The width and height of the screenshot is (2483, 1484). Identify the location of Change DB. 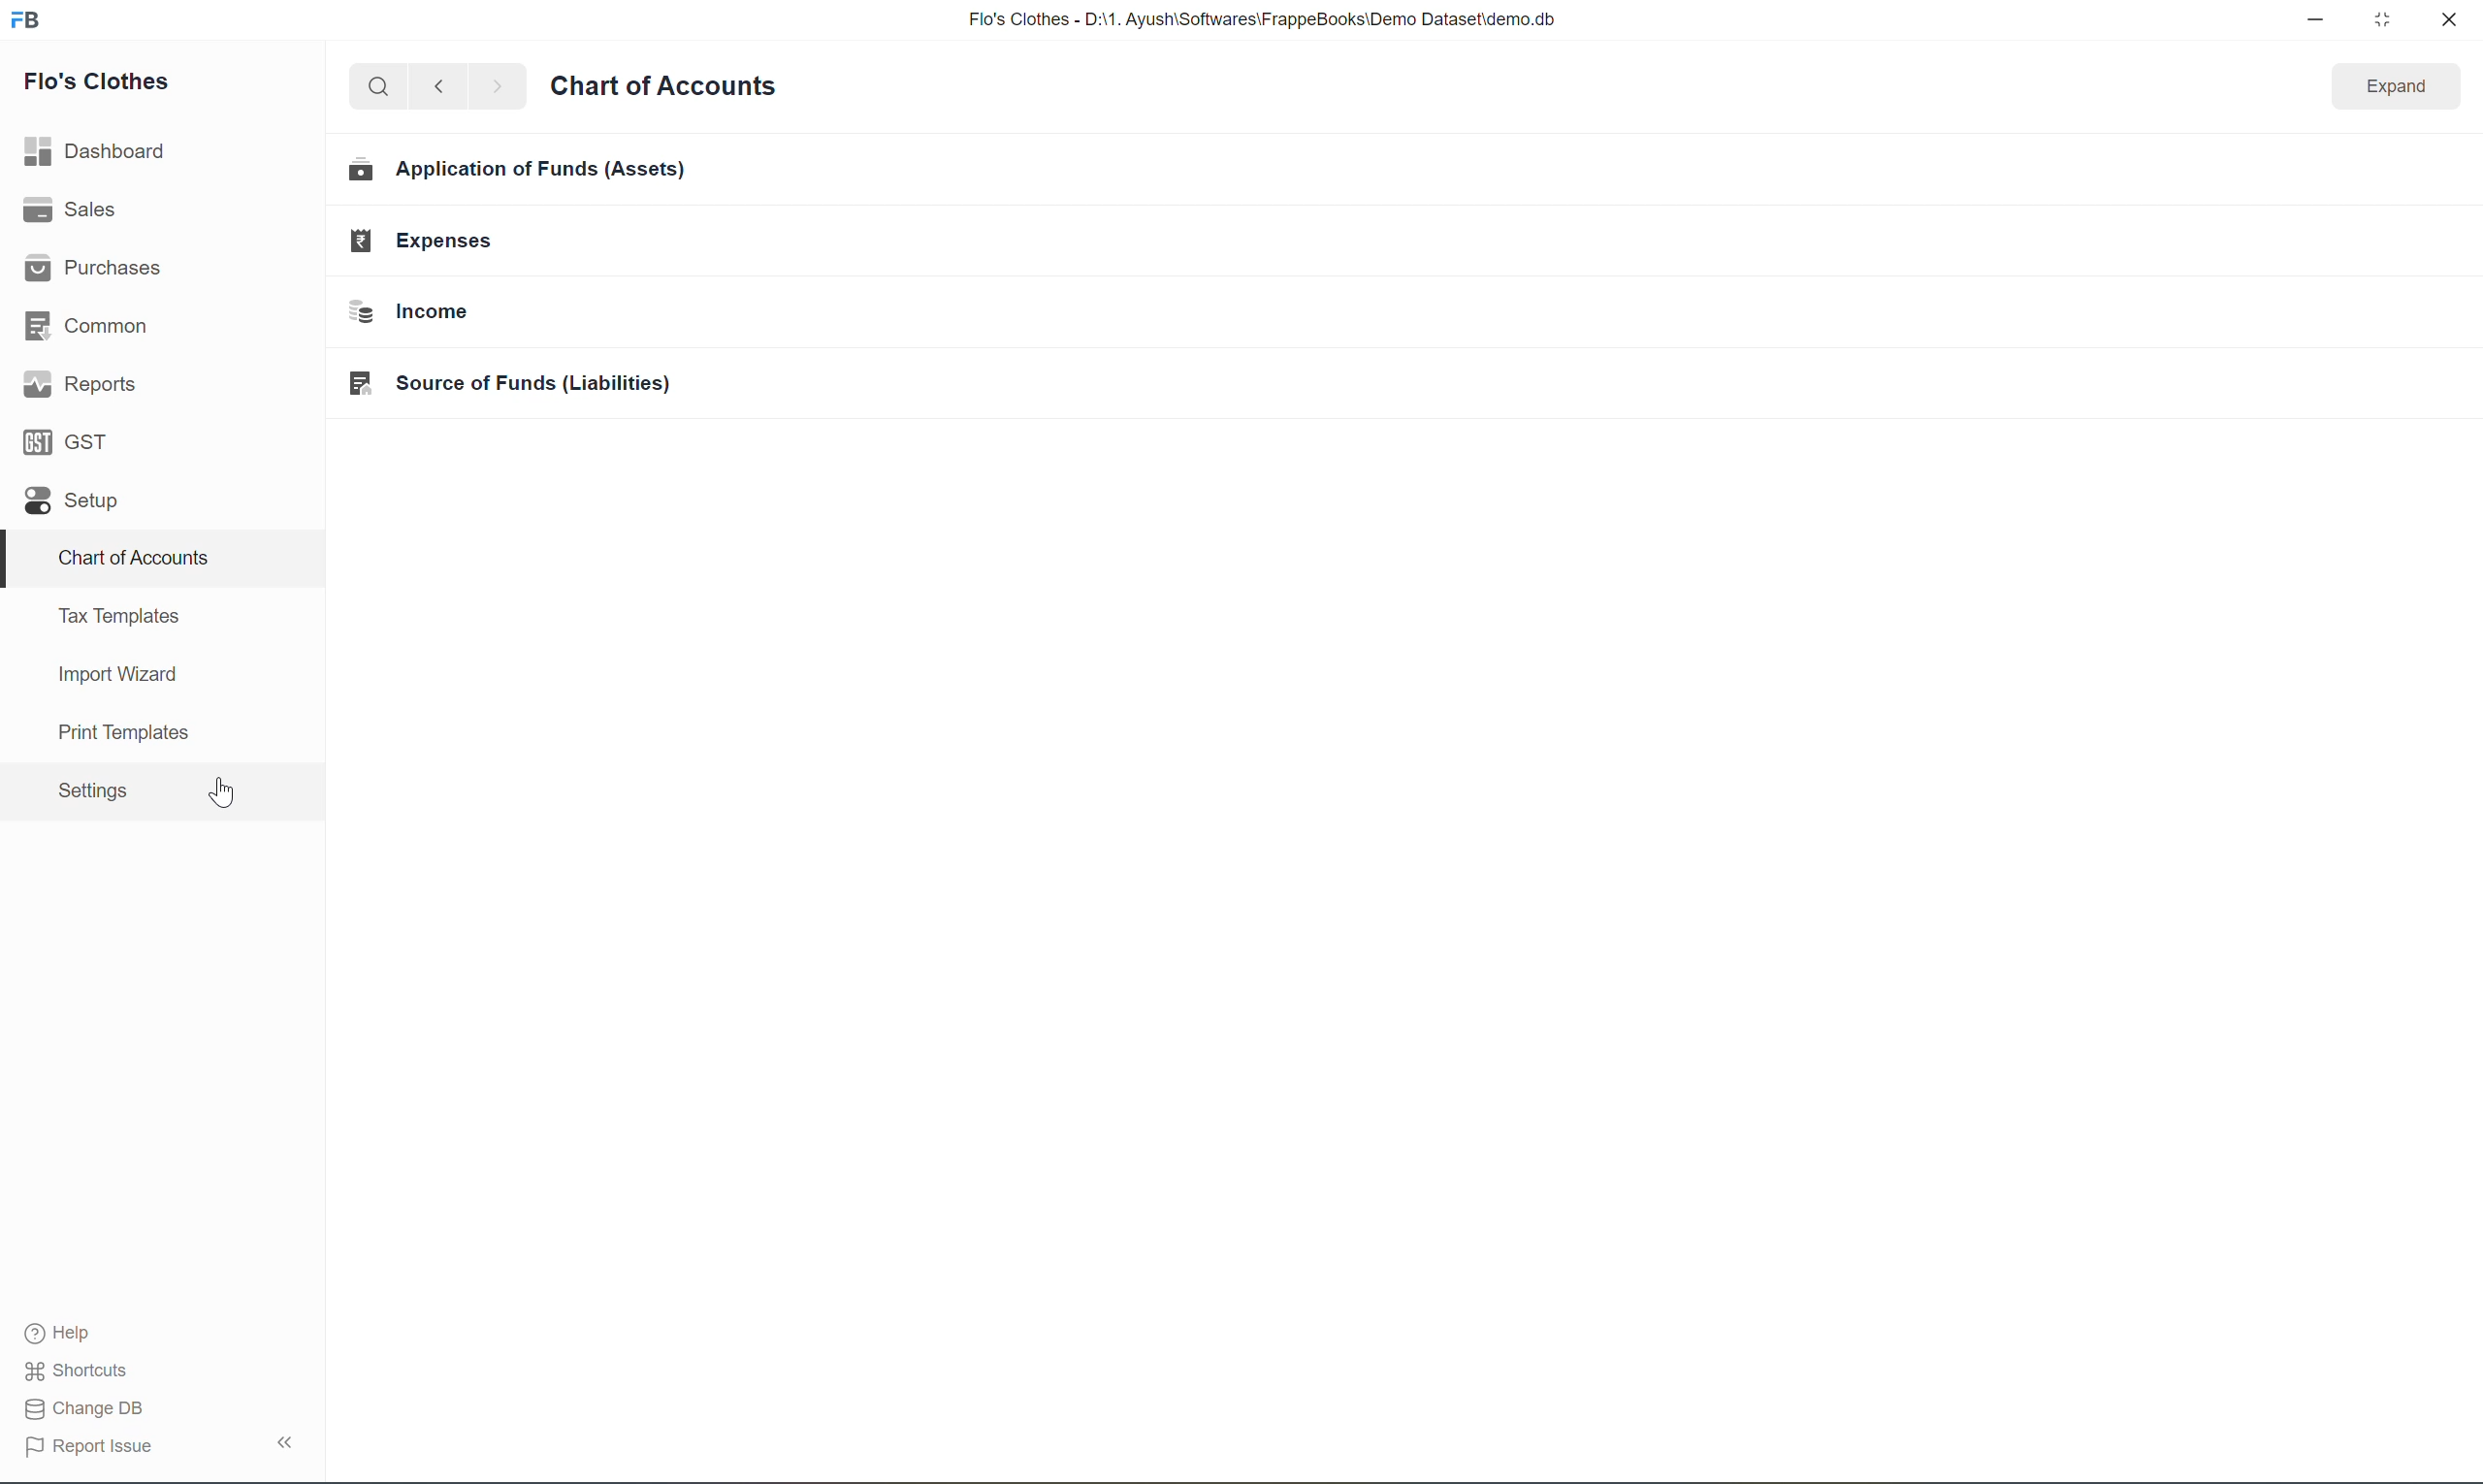
(84, 1408).